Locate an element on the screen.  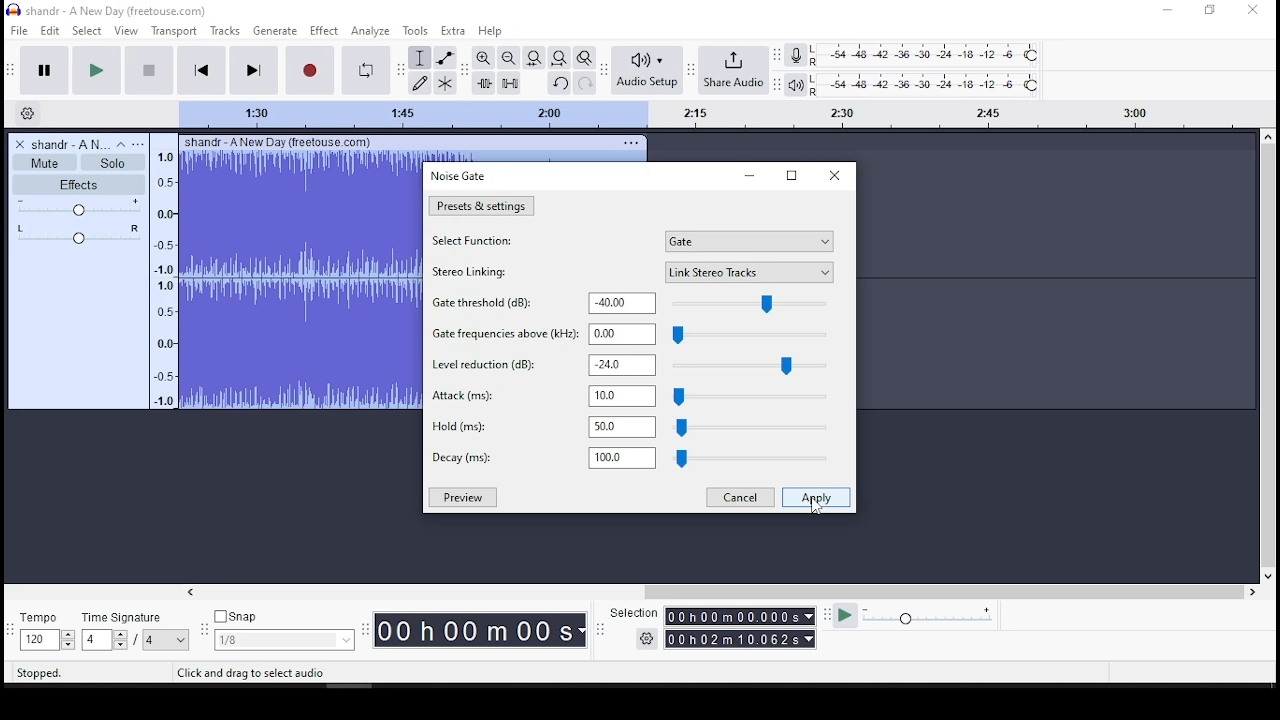
Click and drag to select audio is located at coordinates (254, 672).